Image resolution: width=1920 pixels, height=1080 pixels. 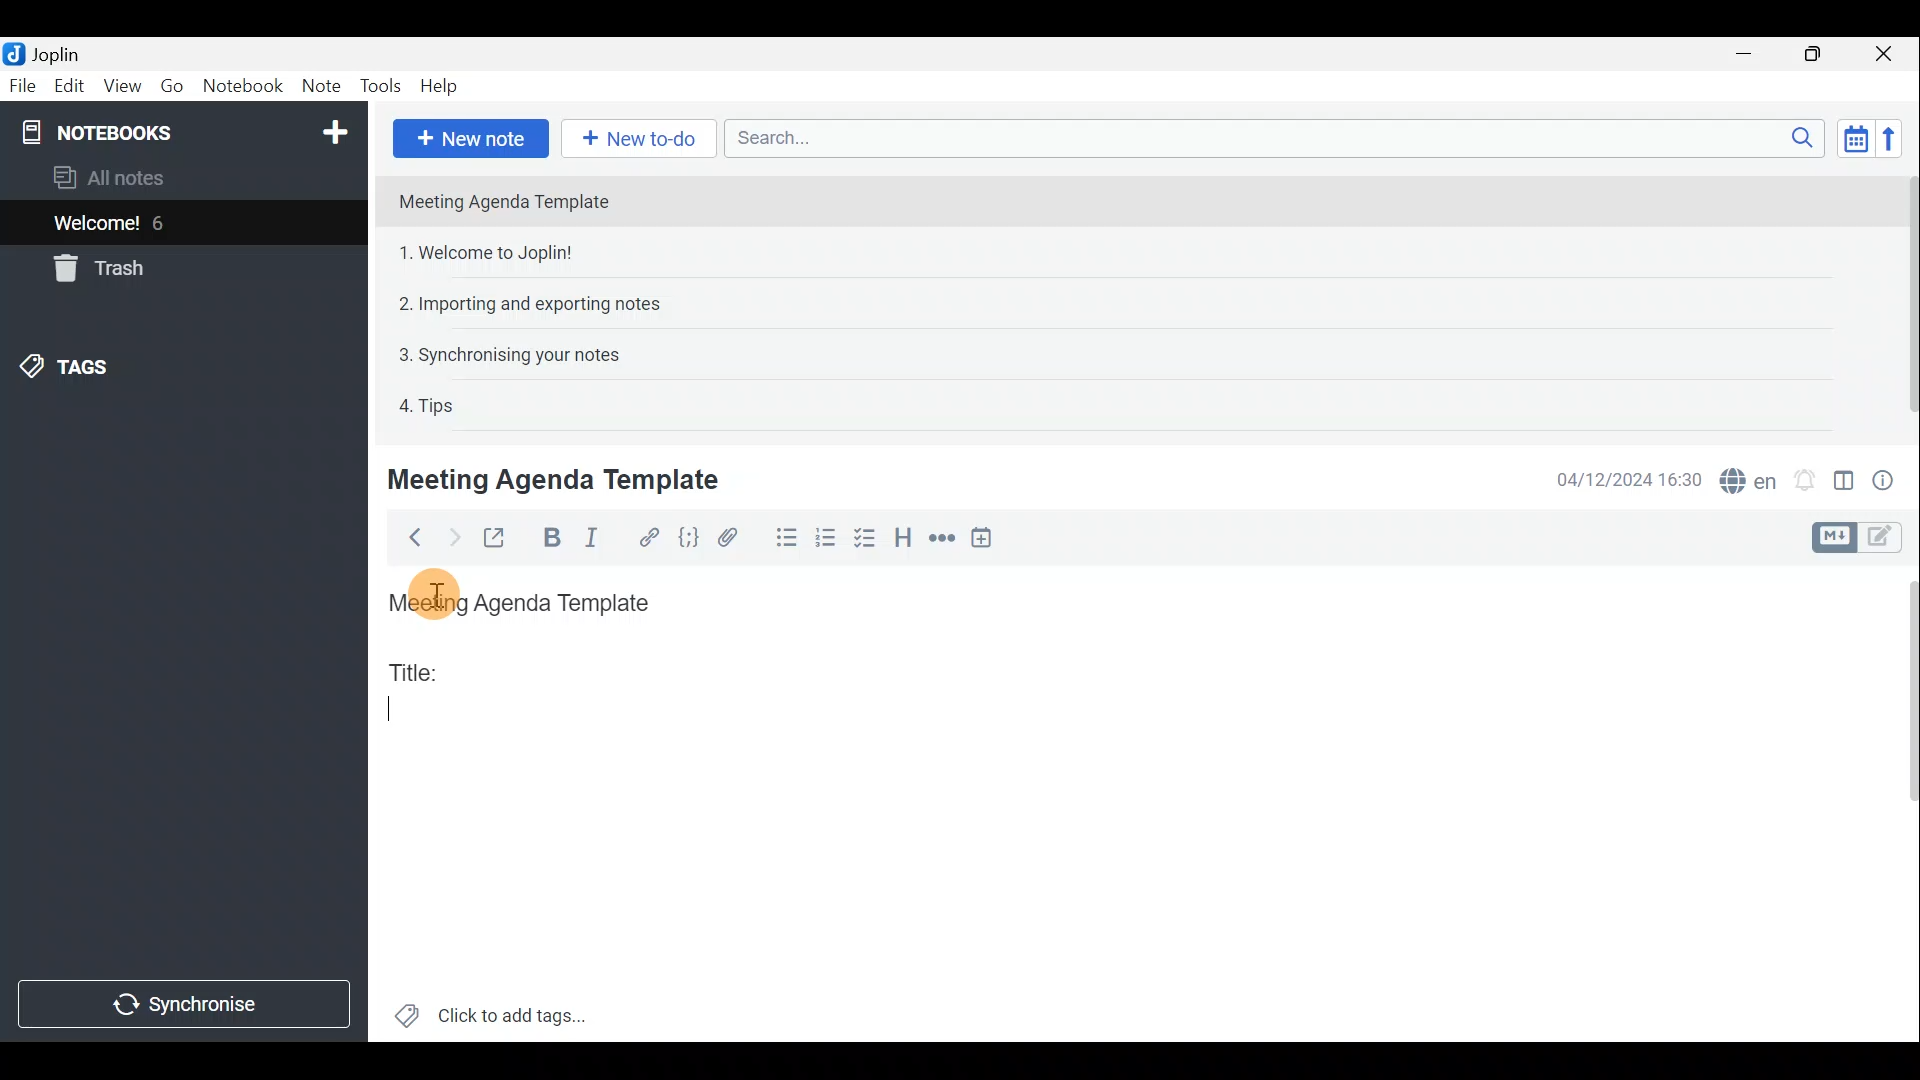 I want to click on Meeting Agenda Template, so click(x=506, y=201).